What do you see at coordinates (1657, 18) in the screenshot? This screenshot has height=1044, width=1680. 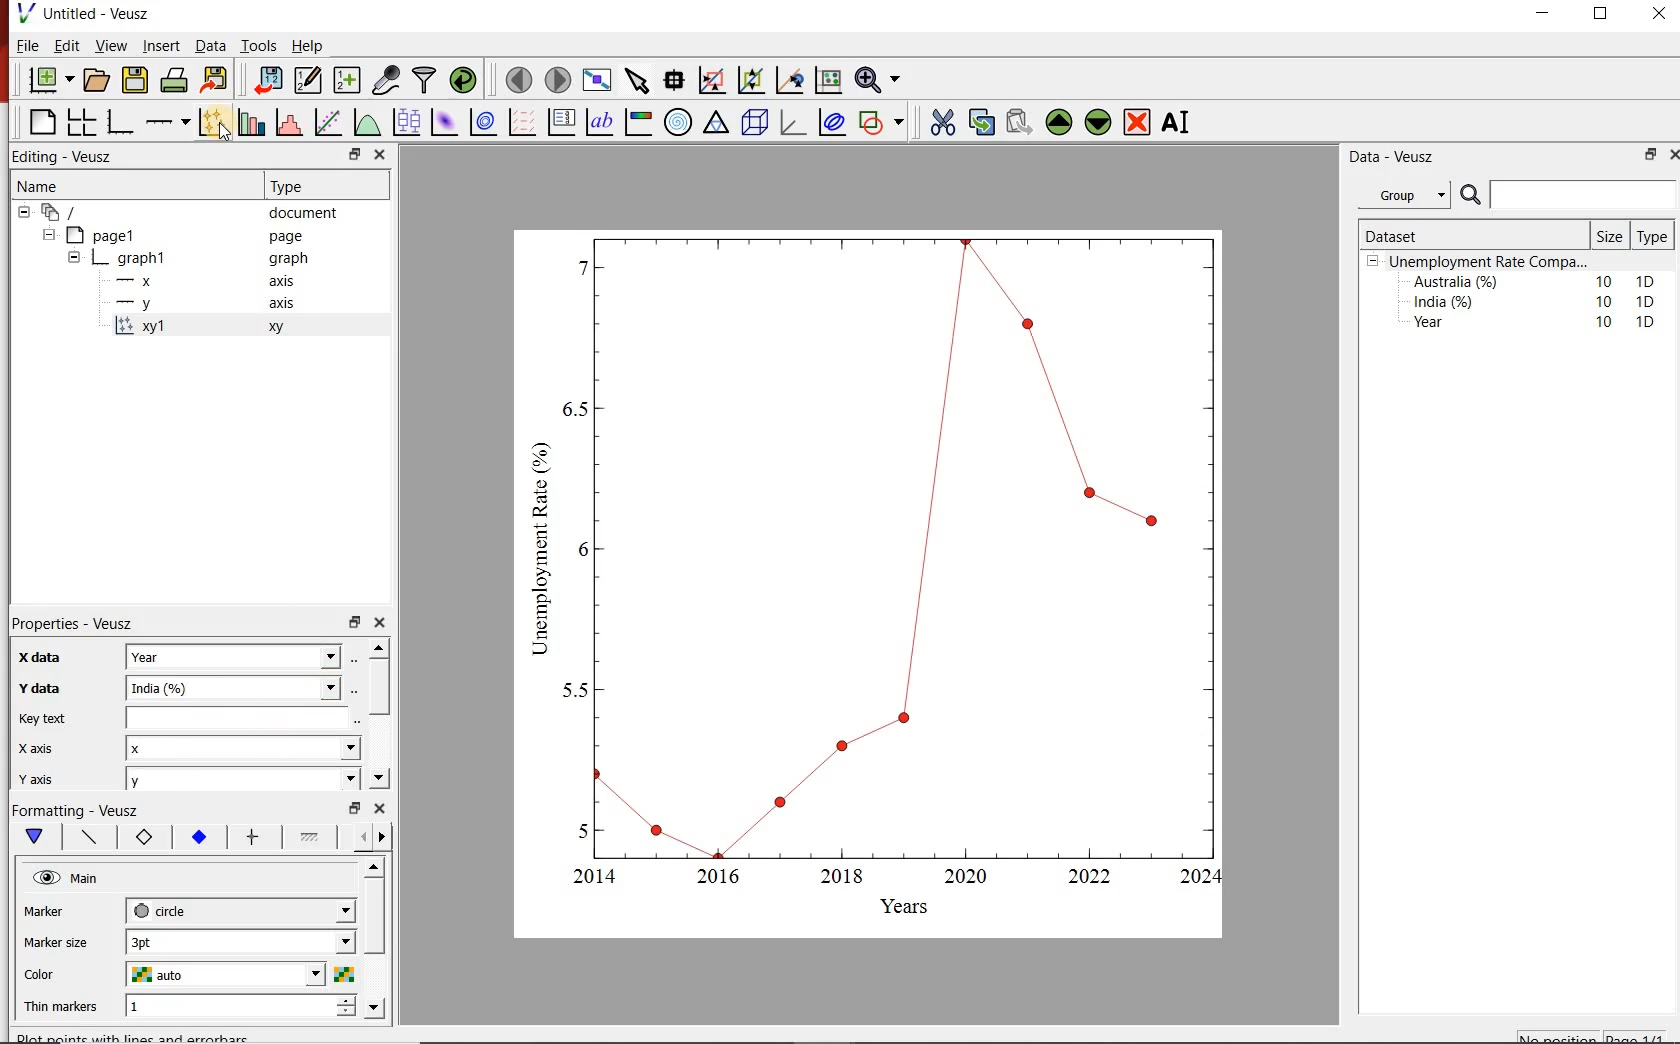 I see `close` at bounding box center [1657, 18].